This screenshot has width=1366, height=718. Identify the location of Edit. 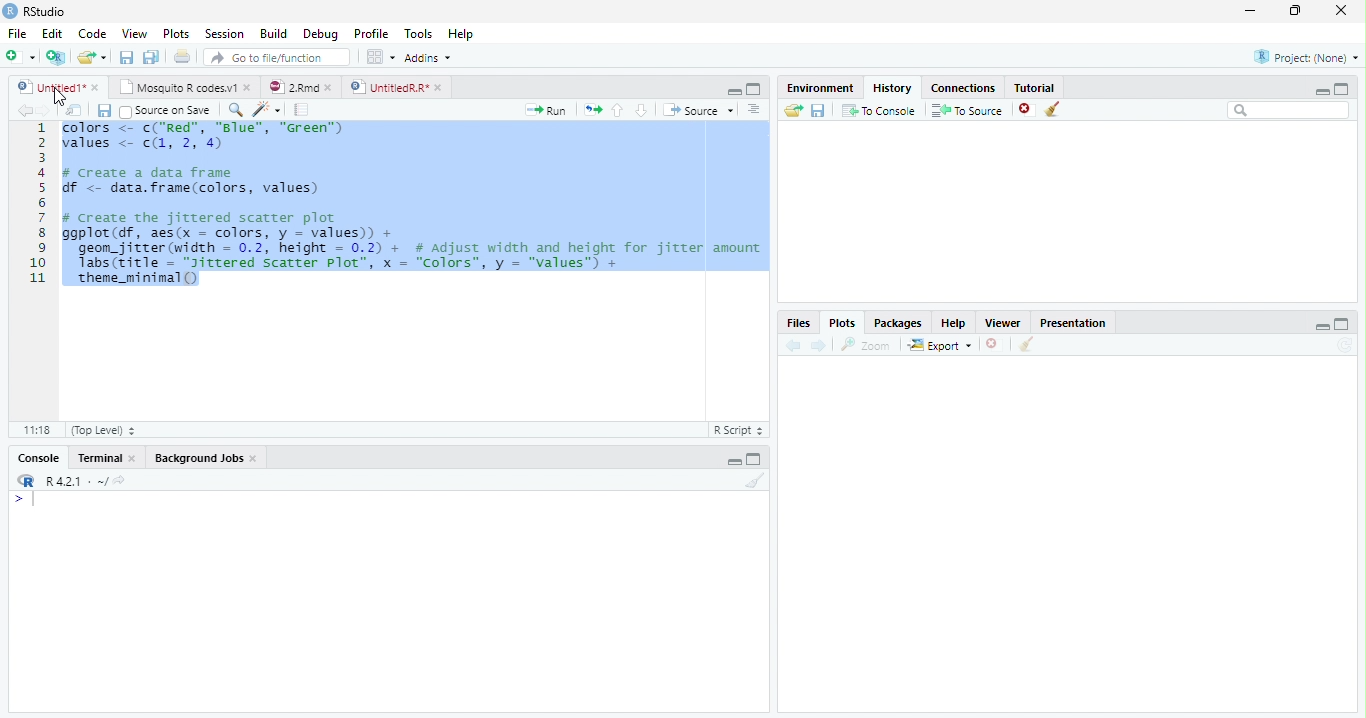
(52, 34).